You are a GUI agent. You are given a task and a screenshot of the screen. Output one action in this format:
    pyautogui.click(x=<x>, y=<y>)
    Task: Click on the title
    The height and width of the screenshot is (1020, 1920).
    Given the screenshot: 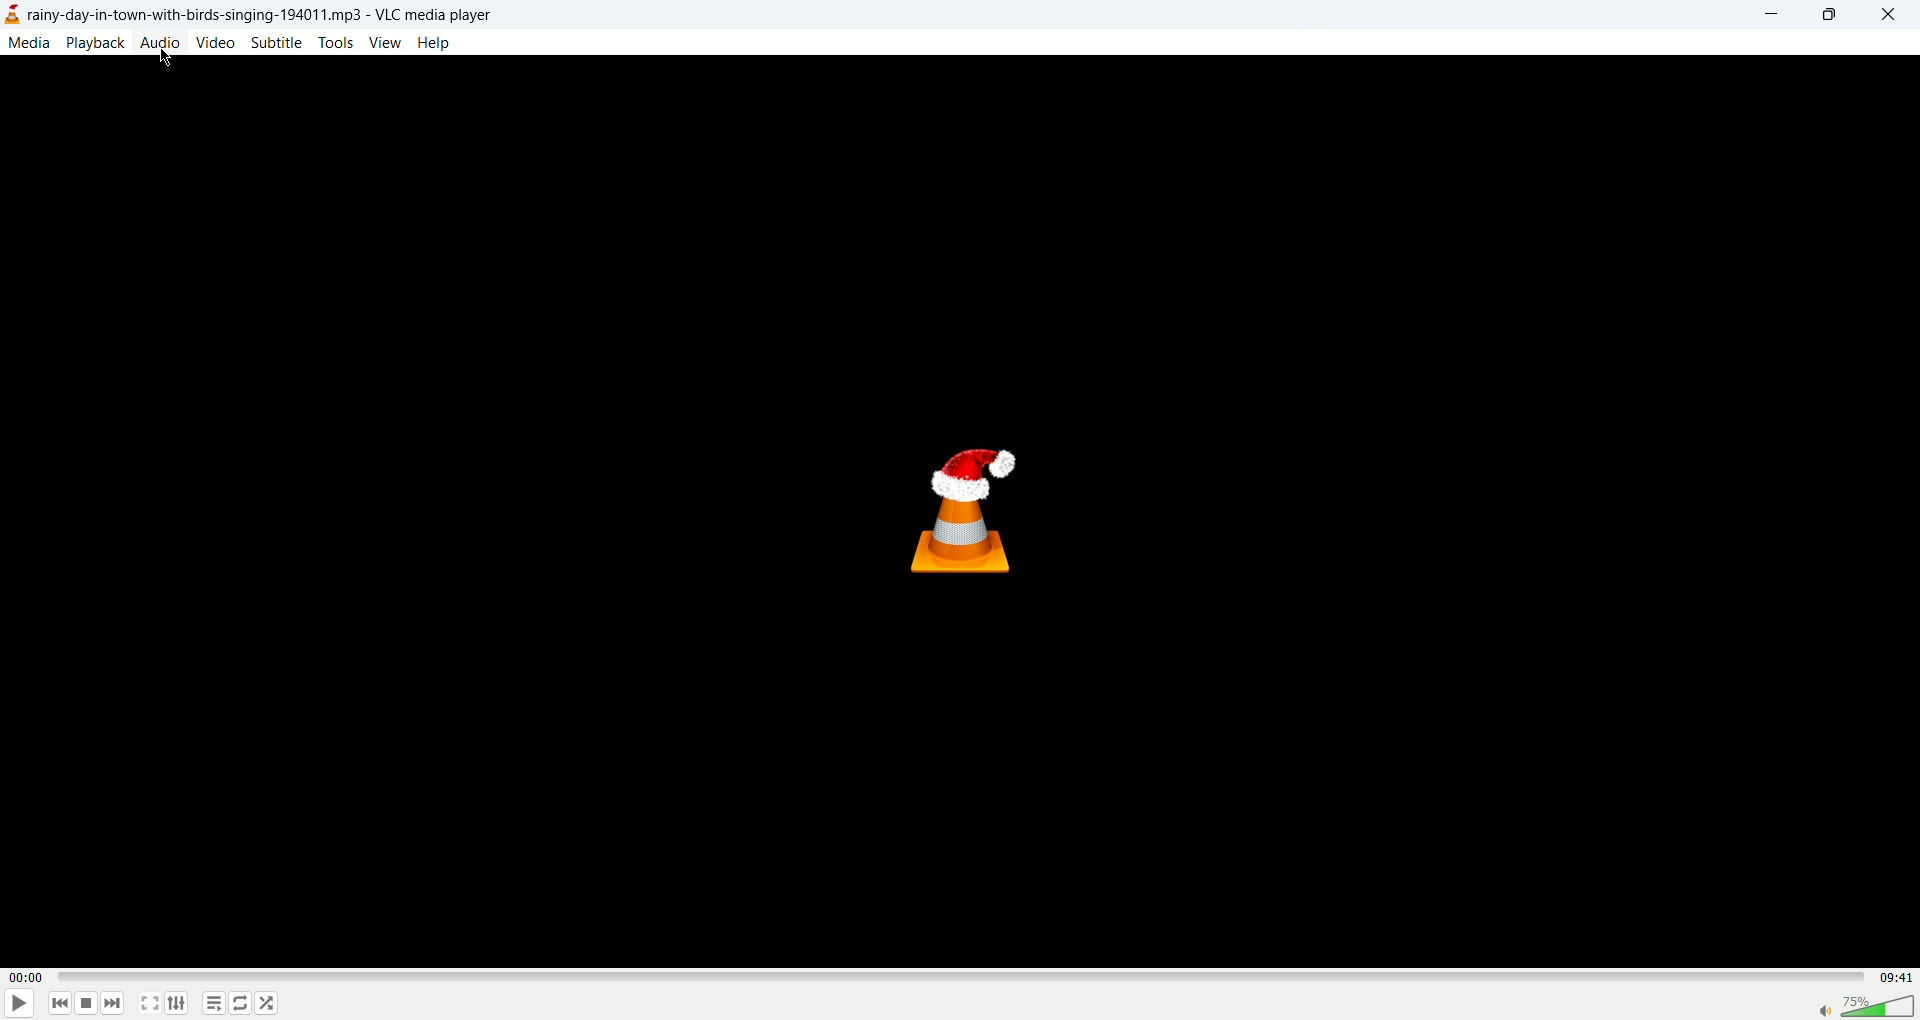 What is the action you would take?
    pyautogui.click(x=262, y=15)
    